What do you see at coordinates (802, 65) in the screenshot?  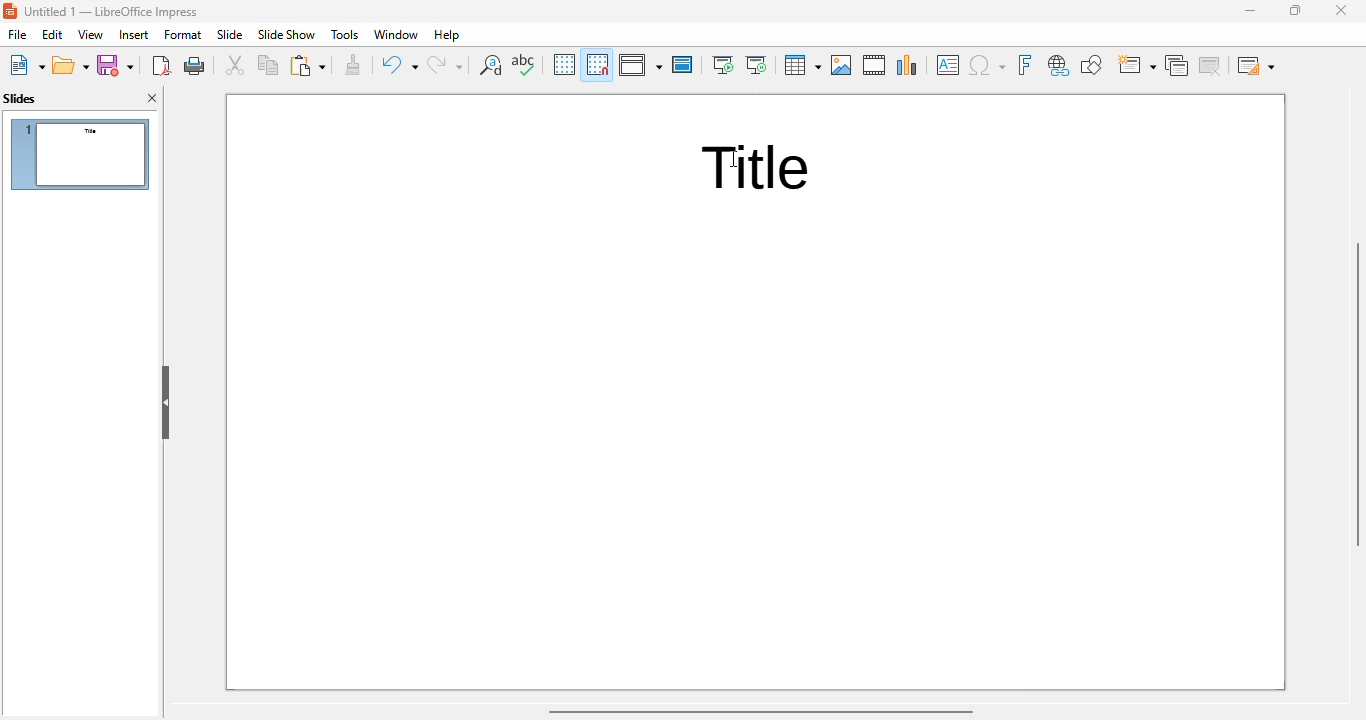 I see `table` at bounding box center [802, 65].